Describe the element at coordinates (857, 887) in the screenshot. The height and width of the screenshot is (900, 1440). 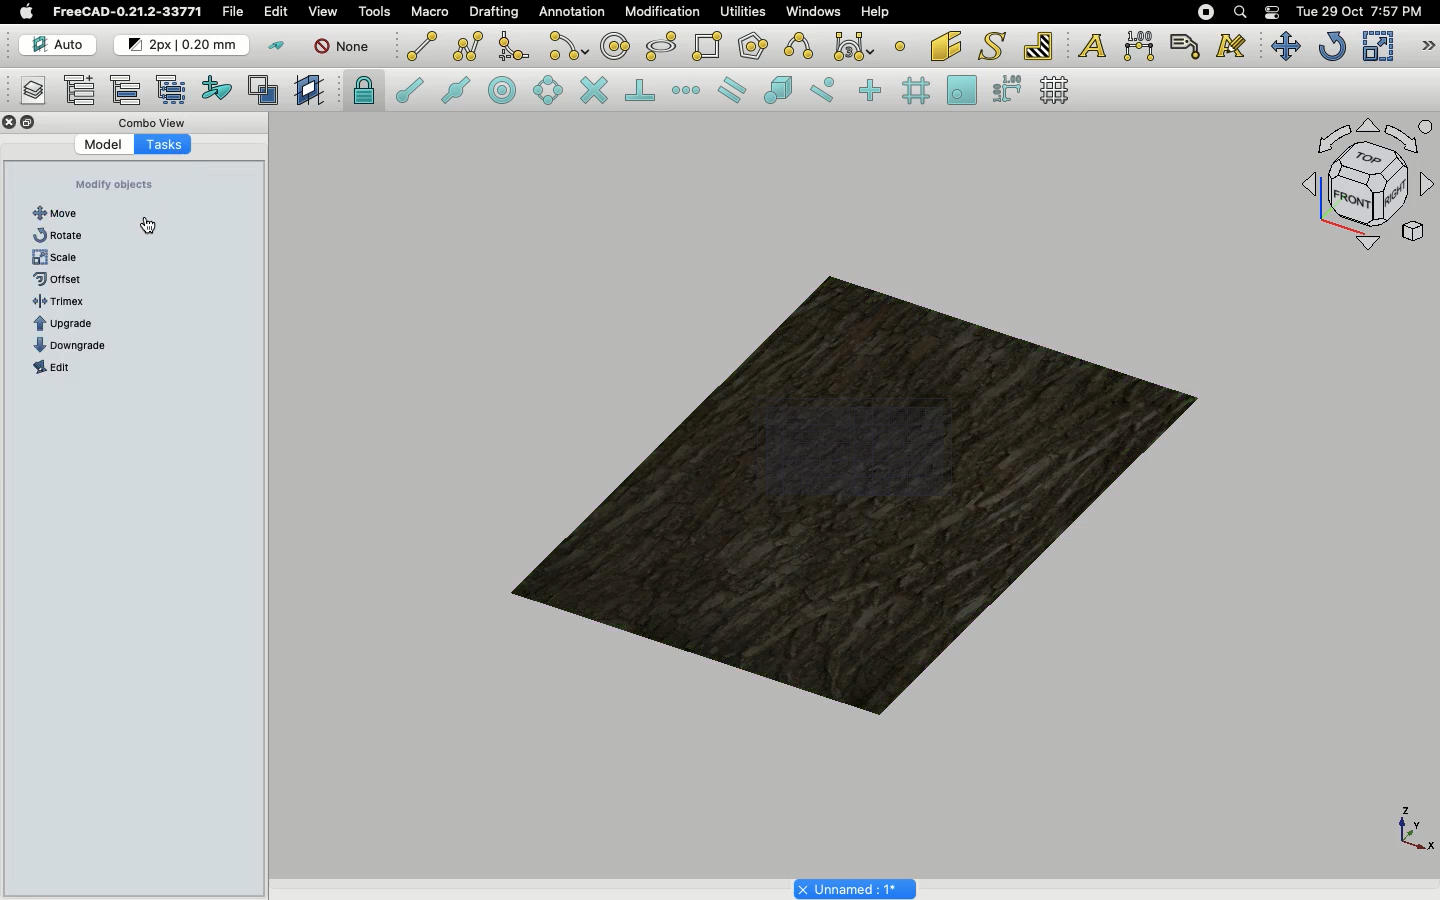
I see `Project name` at that location.